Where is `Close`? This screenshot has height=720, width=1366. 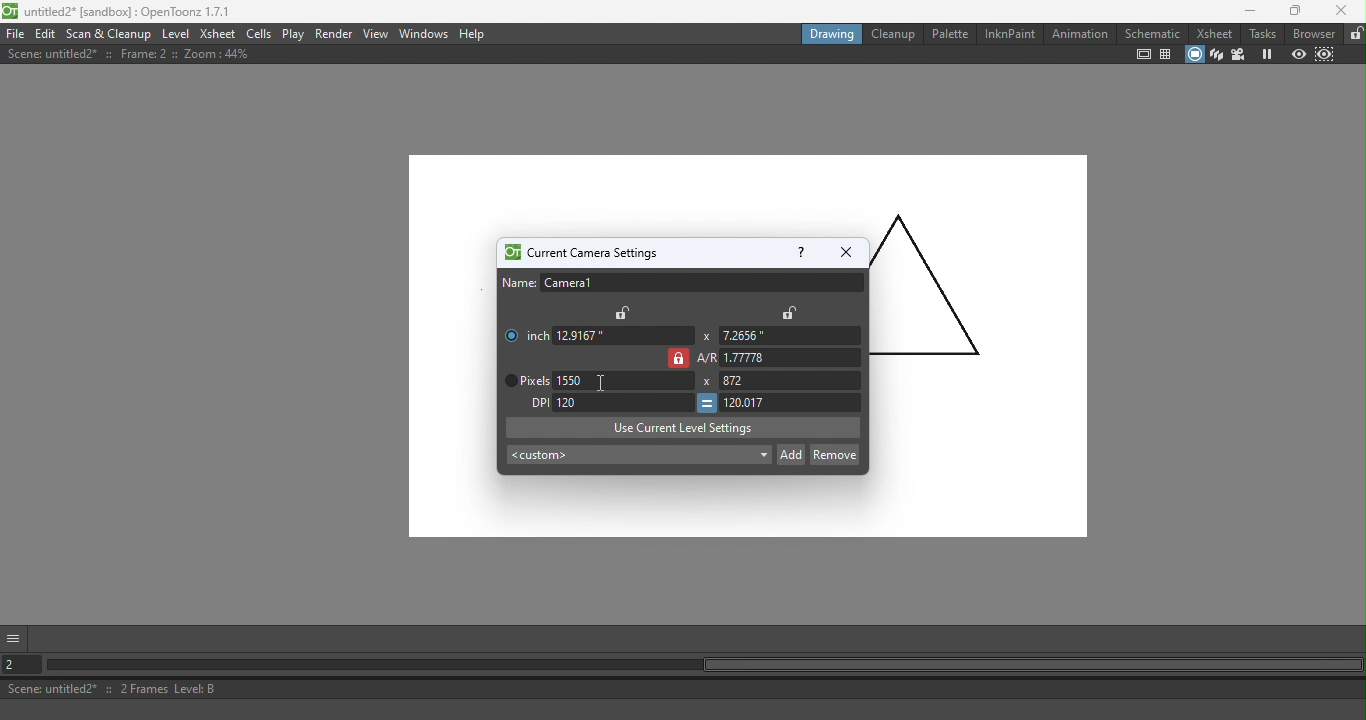 Close is located at coordinates (845, 252).